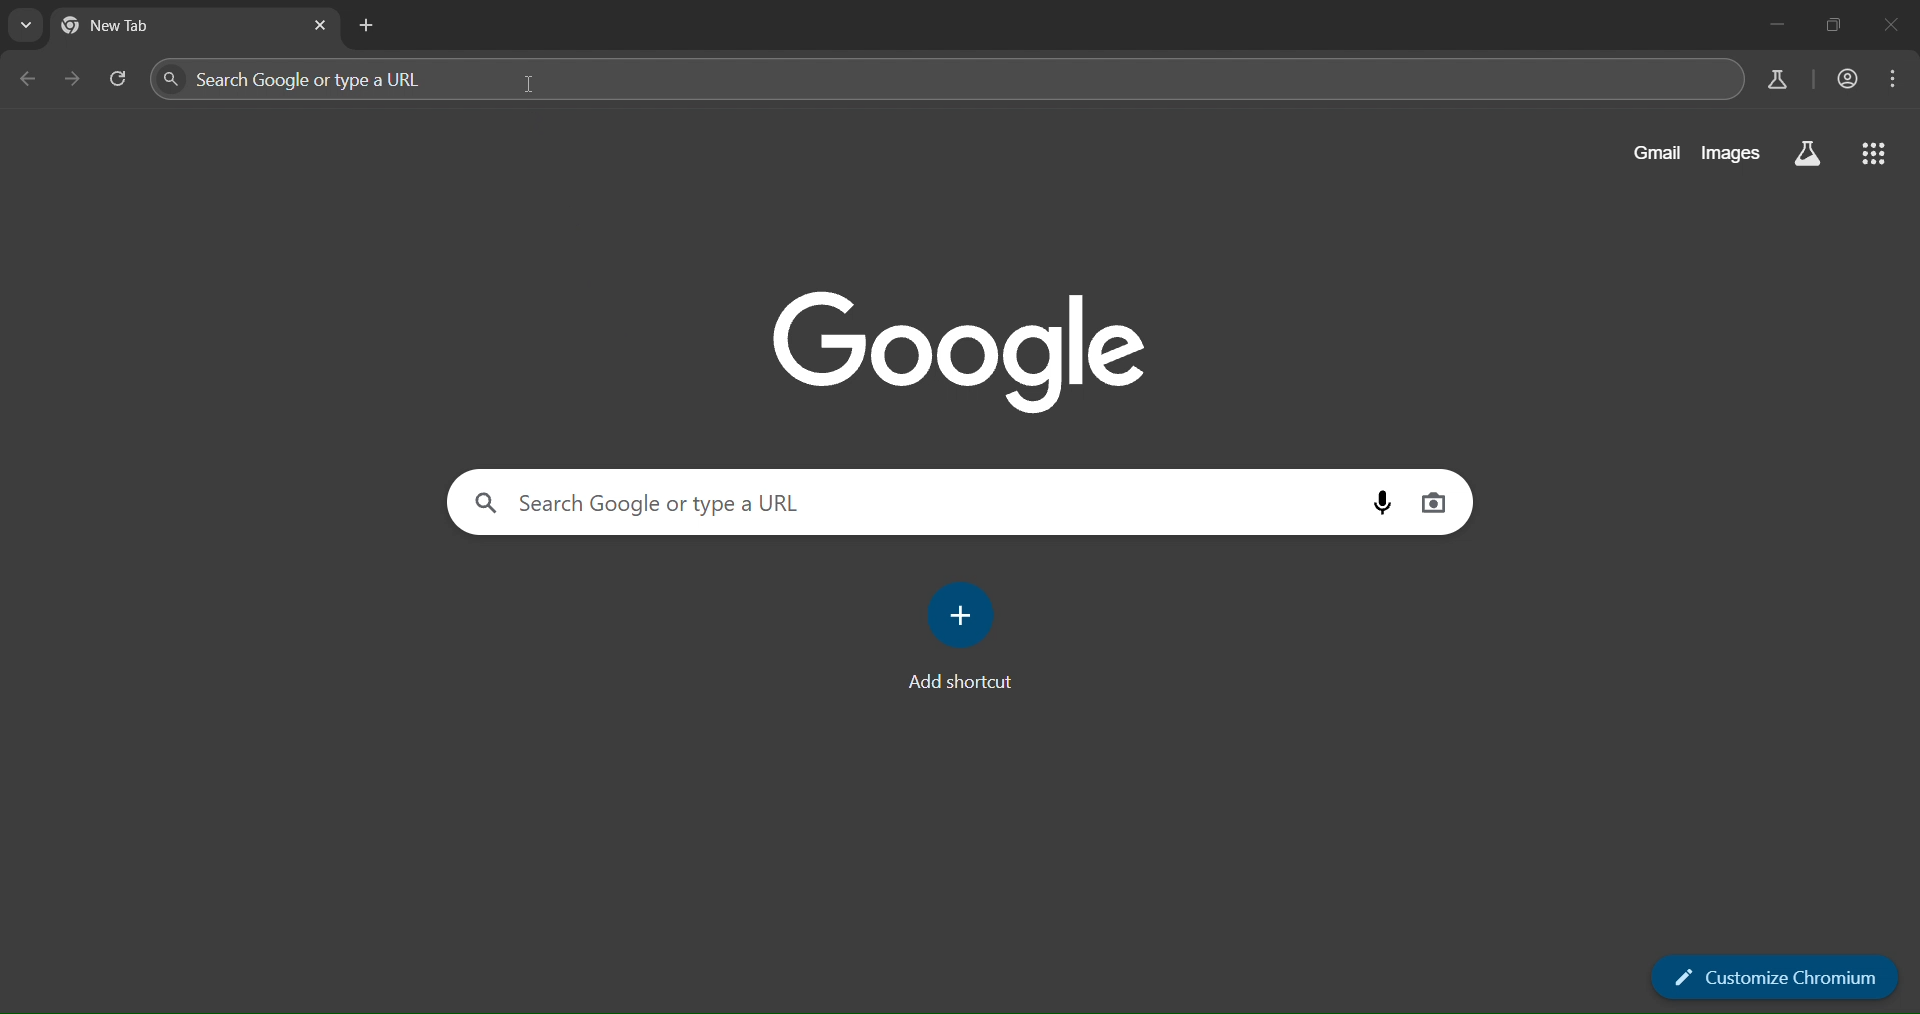 The image size is (1920, 1014). What do you see at coordinates (1658, 151) in the screenshot?
I see `gmail` at bounding box center [1658, 151].